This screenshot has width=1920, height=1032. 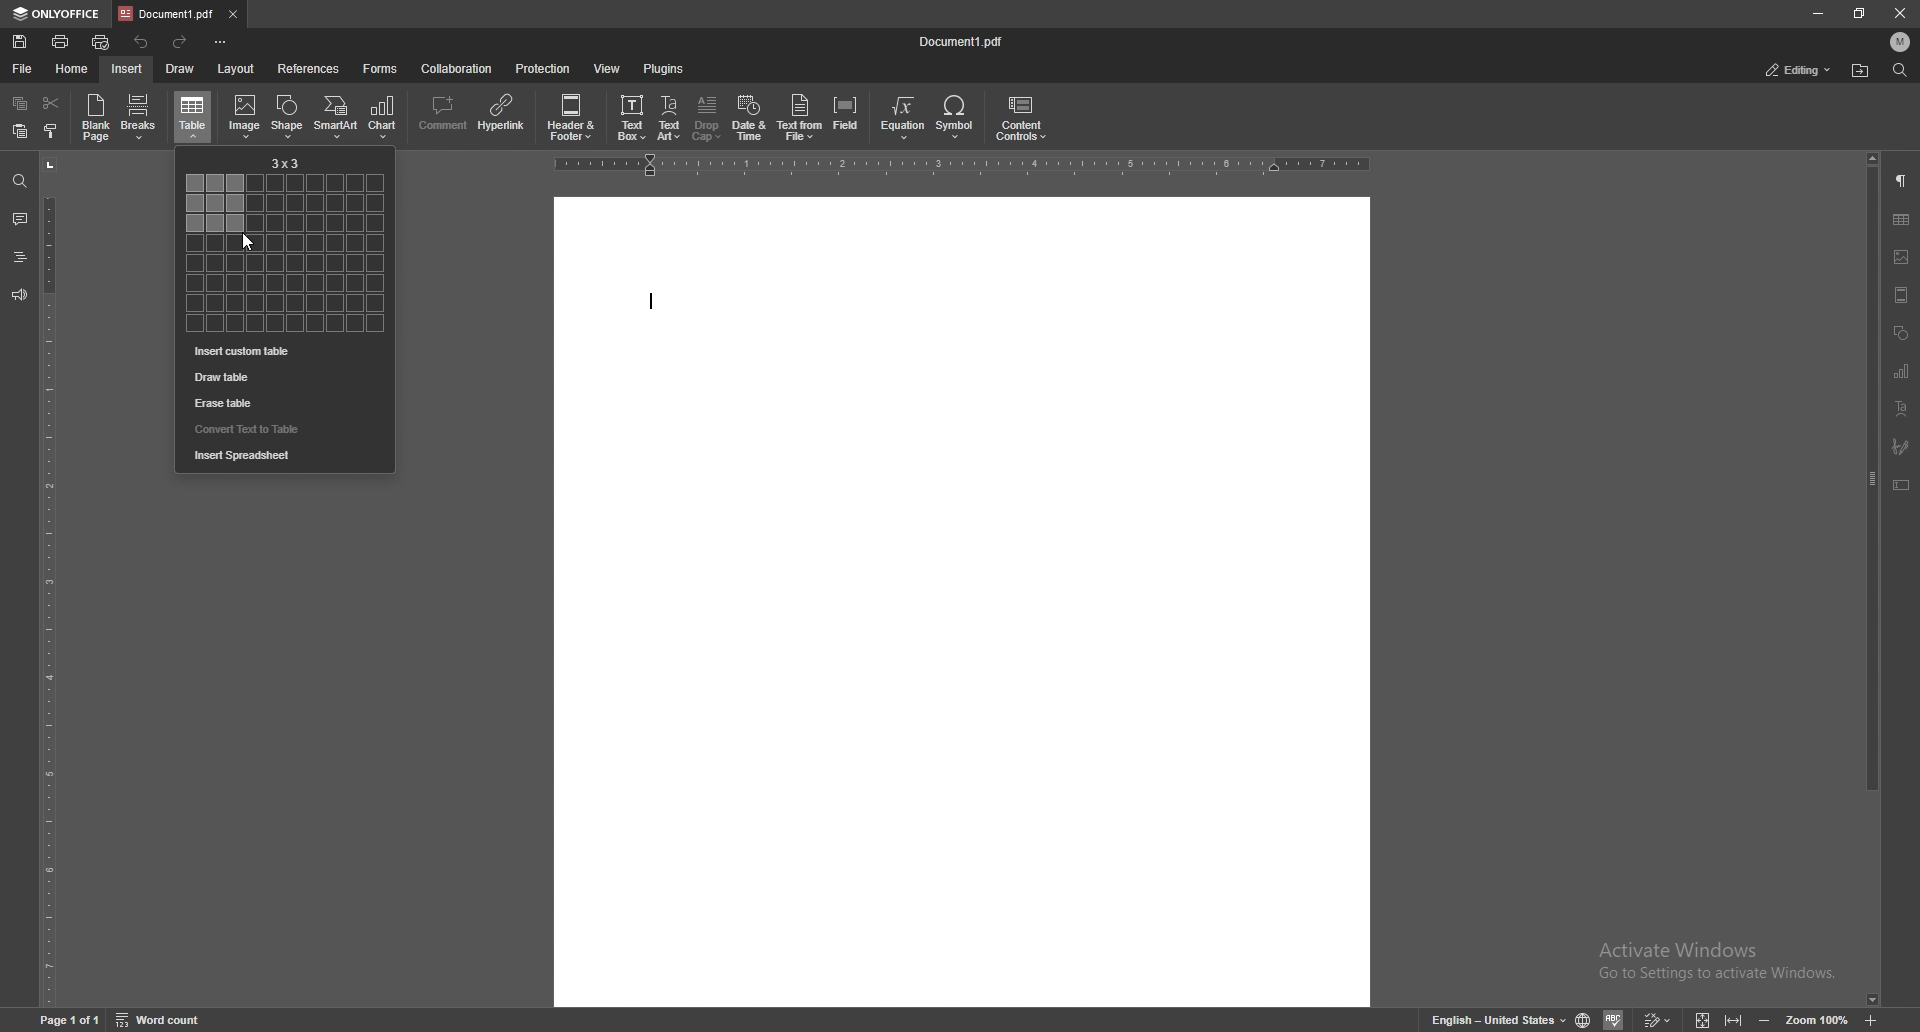 What do you see at coordinates (22, 69) in the screenshot?
I see `file` at bounding box center [22, 69].